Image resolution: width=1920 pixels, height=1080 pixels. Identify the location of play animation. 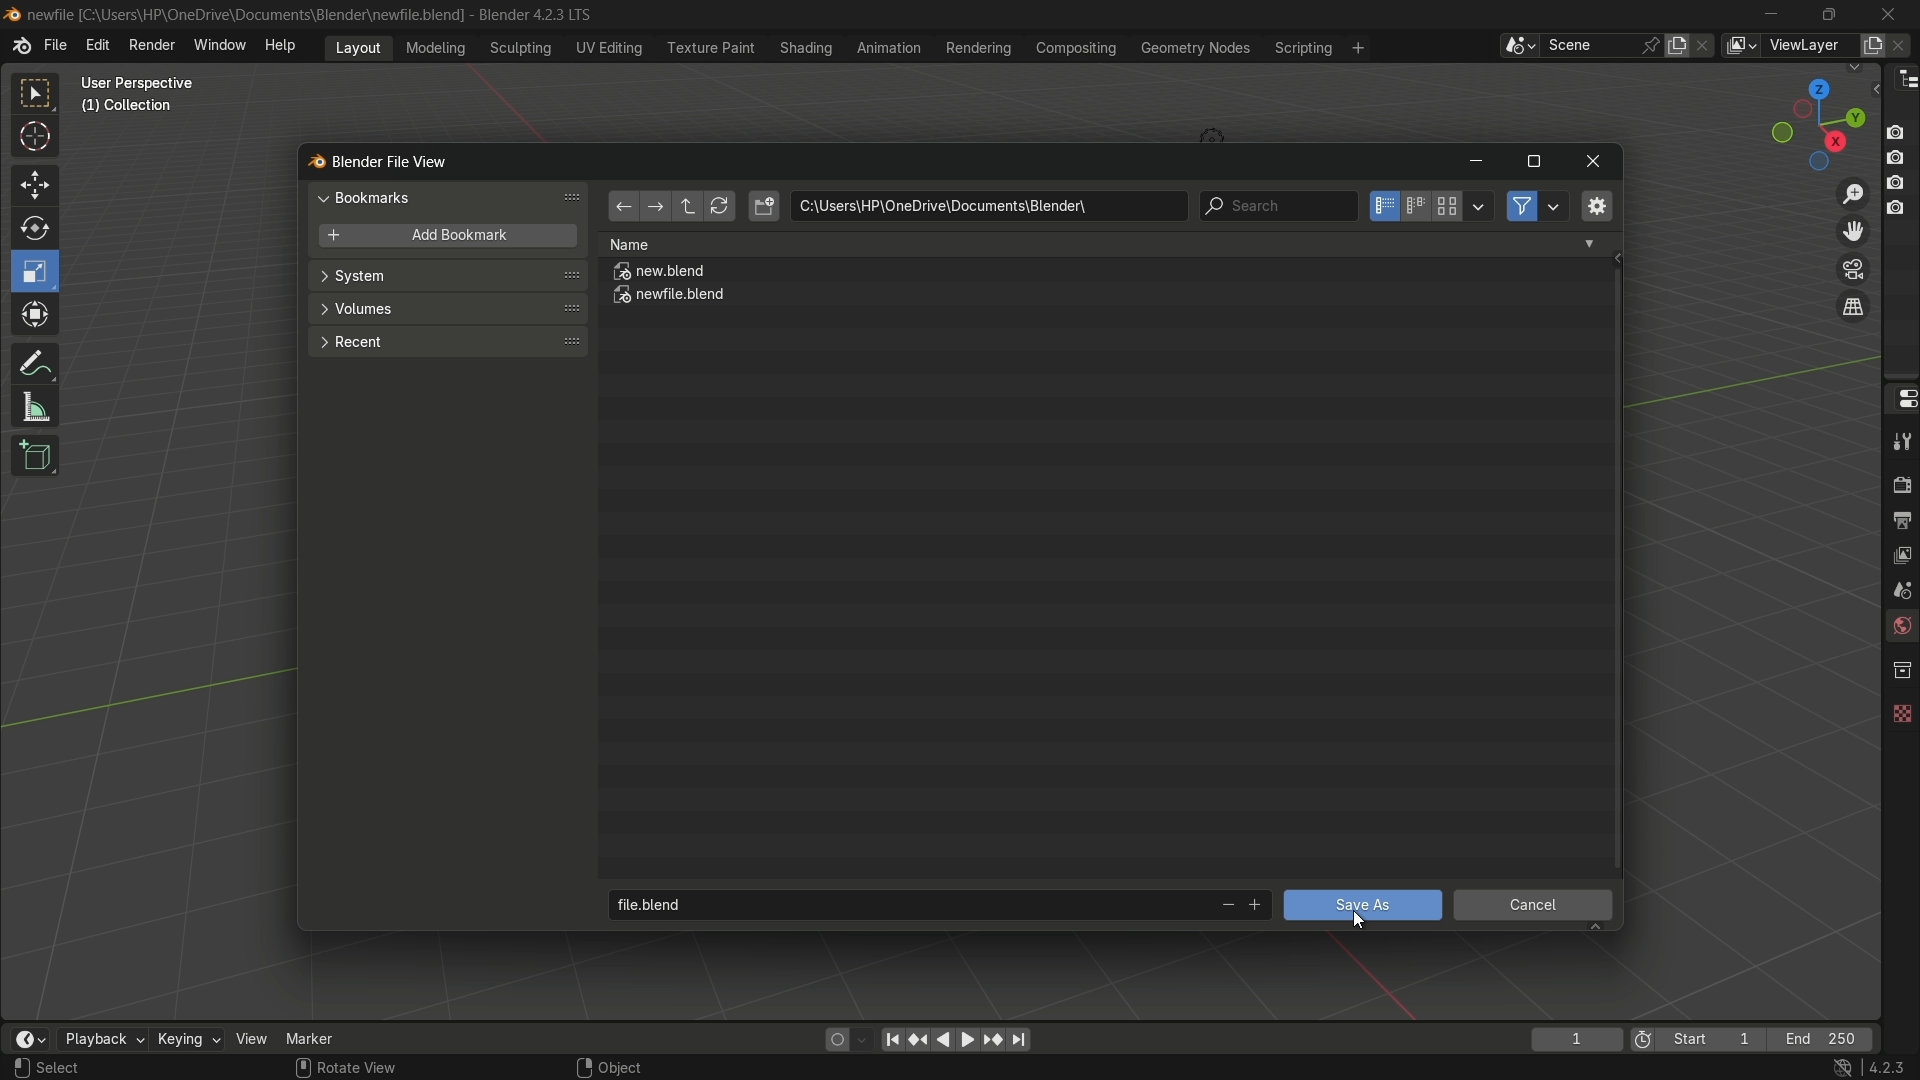
(956, 1039).